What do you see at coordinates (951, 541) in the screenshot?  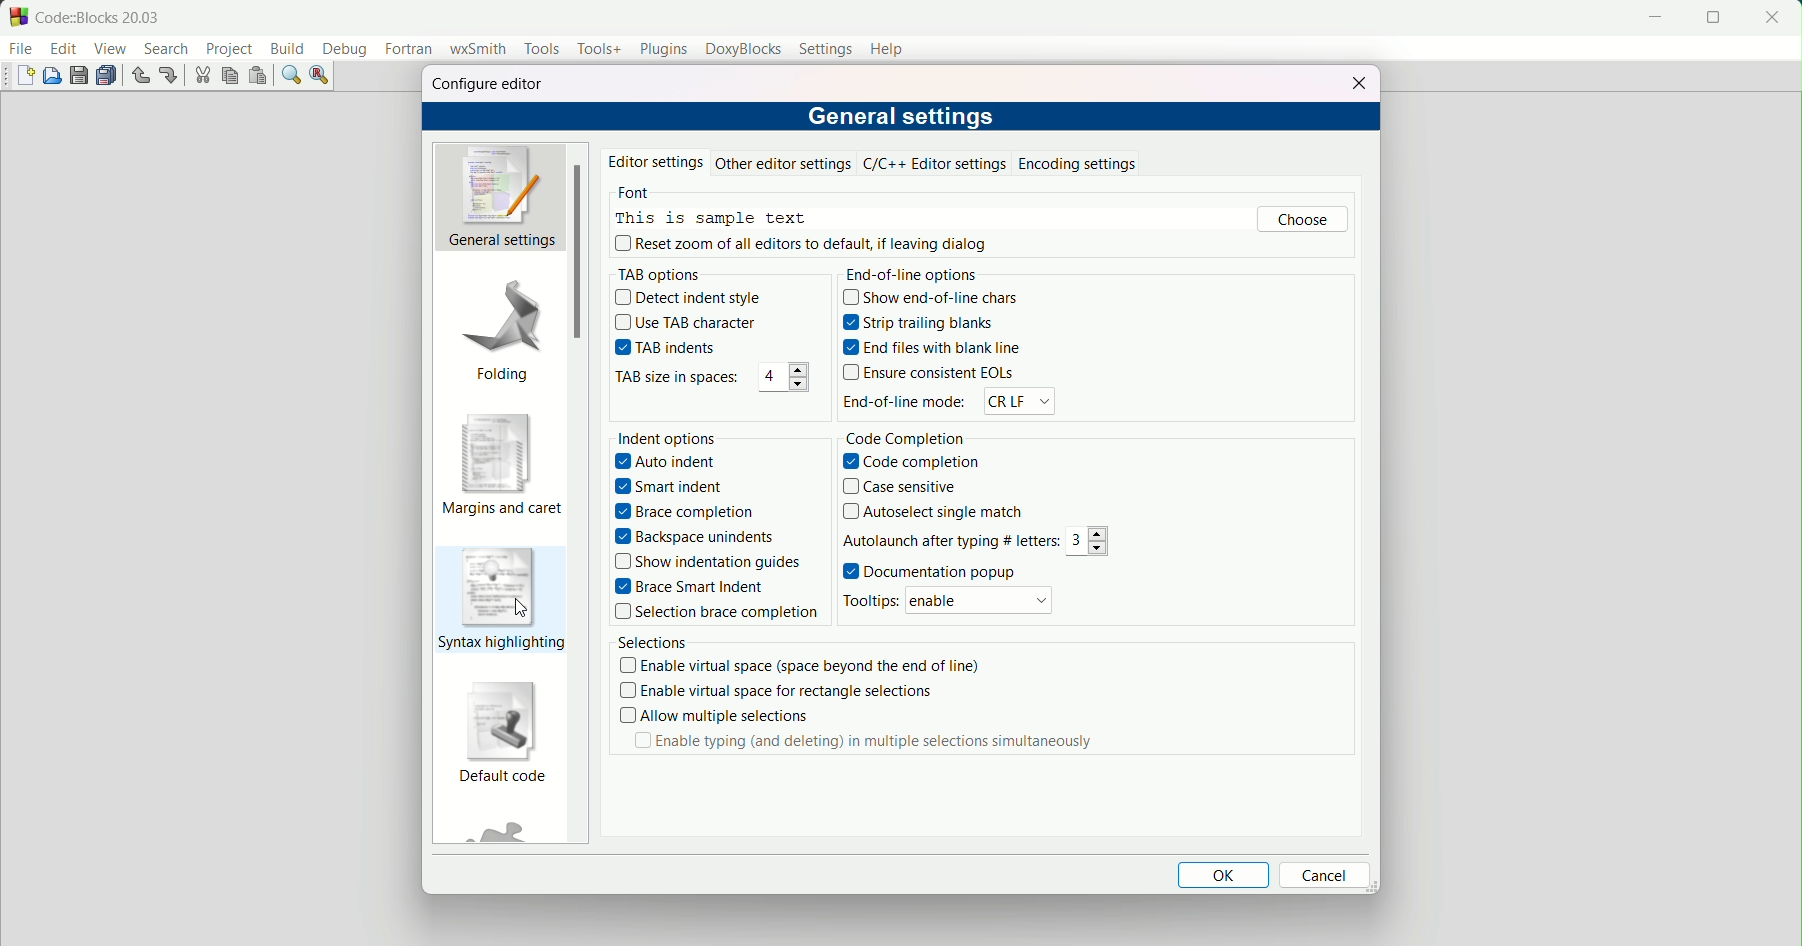 I see `autolaunch` at bounding box center [951, 541].